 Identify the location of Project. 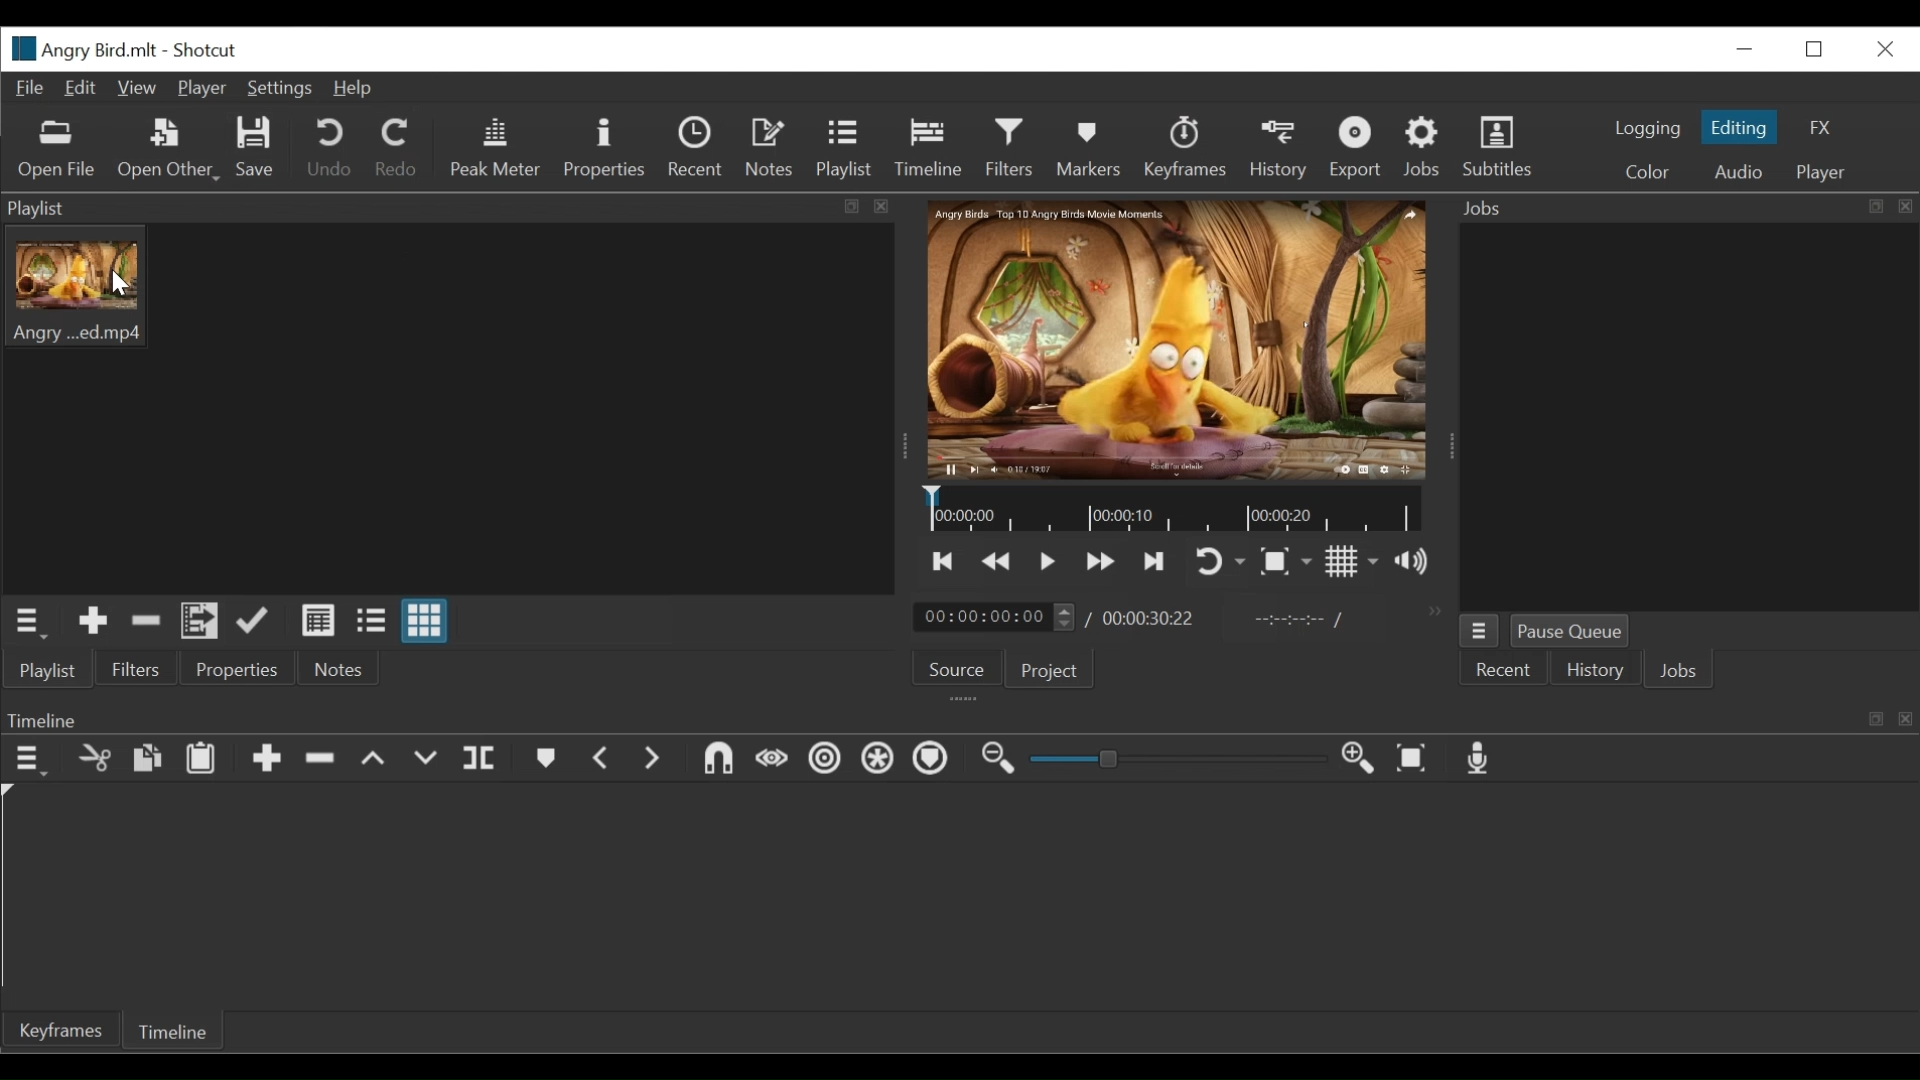
(1053, 669).